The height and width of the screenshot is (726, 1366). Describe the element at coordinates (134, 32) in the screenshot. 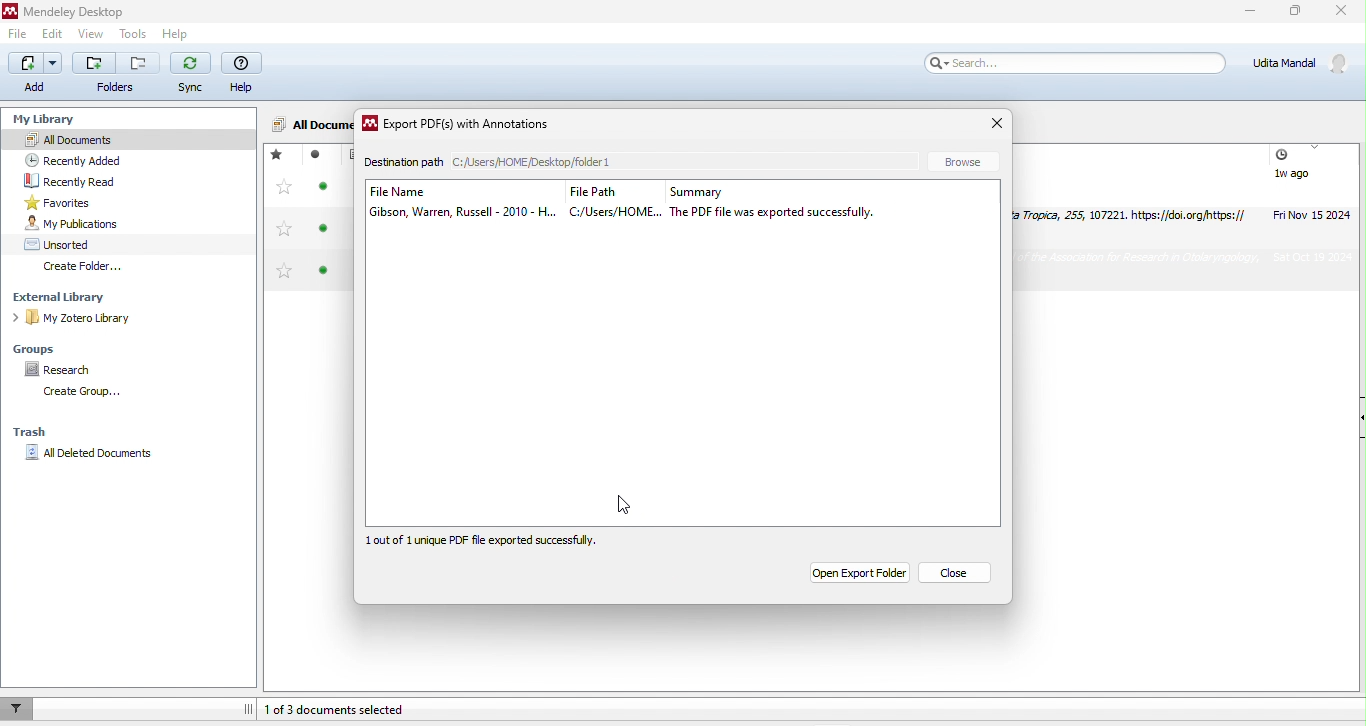

I see `tools` at that location.